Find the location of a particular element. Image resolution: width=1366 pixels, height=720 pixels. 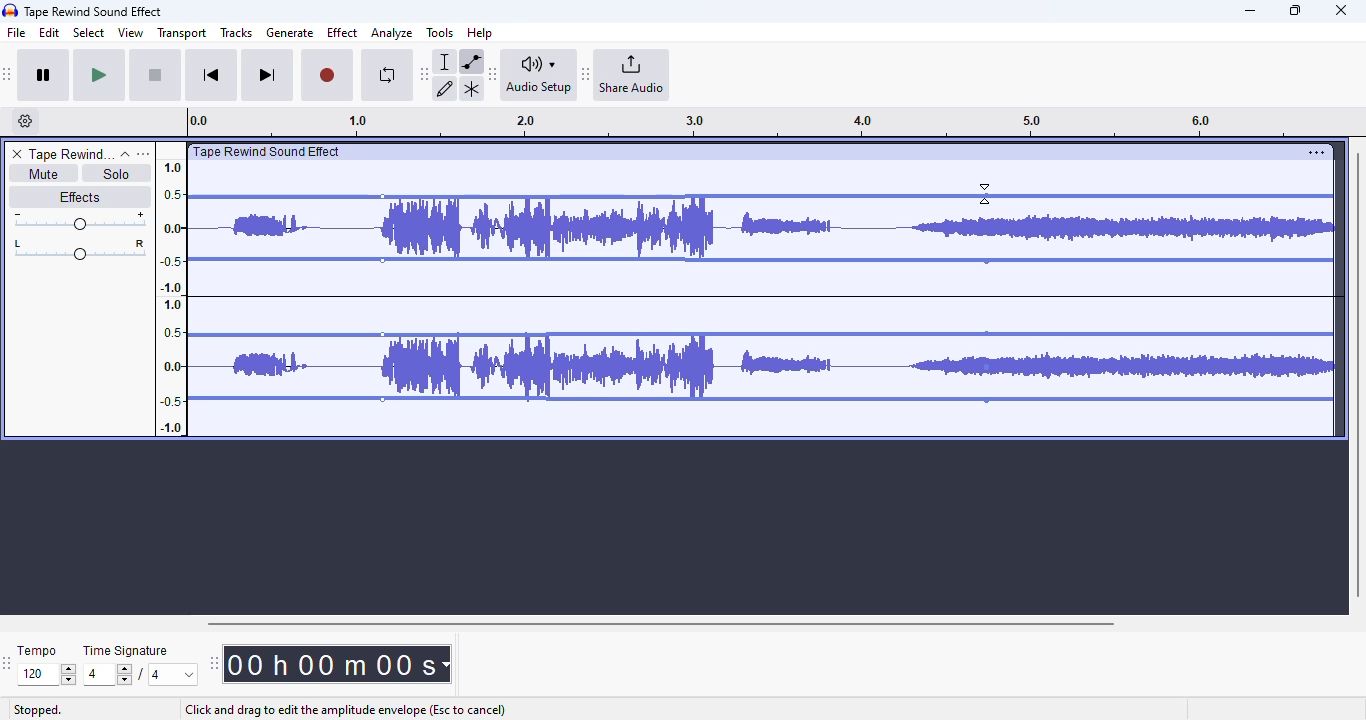

horizontal scroll bar is located at coordinates (660, 623).